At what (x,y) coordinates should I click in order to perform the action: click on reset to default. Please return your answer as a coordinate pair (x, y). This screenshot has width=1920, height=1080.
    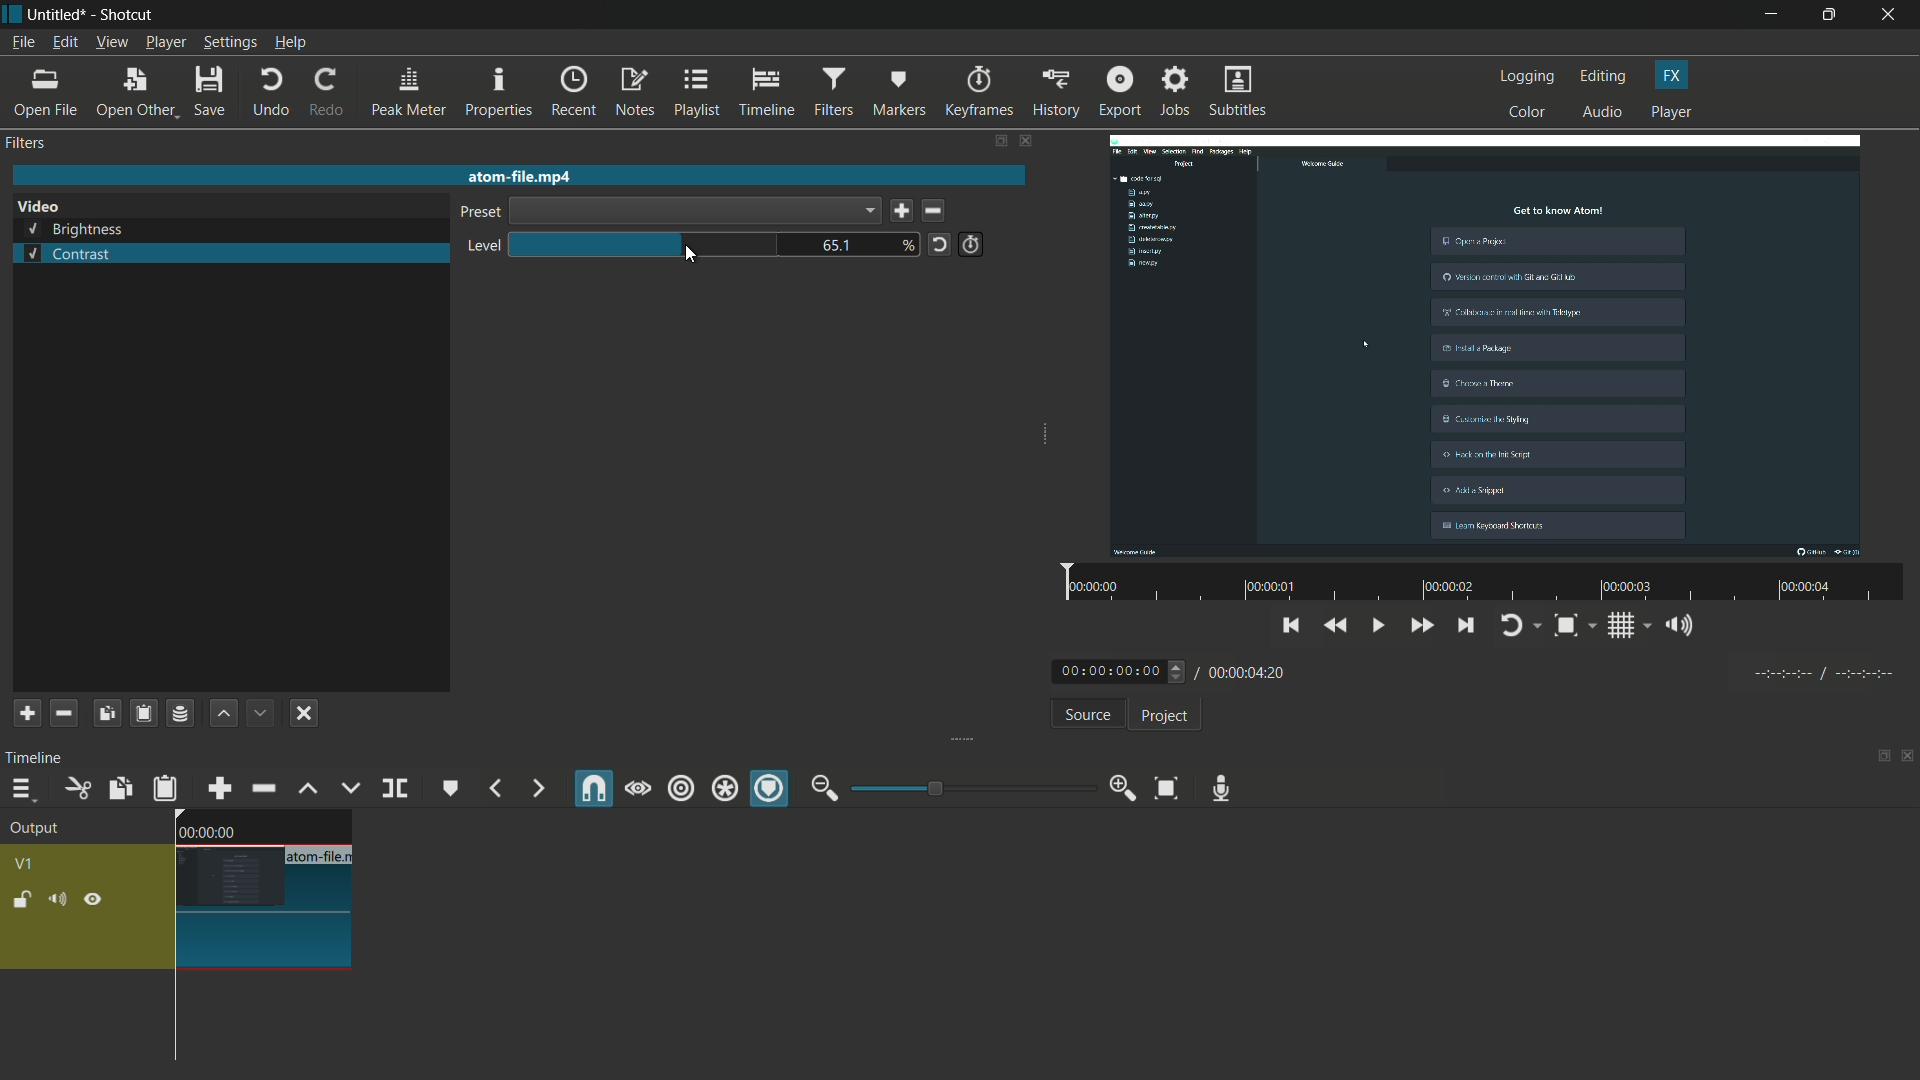
    Looking at the image, I should click on (939, 243).